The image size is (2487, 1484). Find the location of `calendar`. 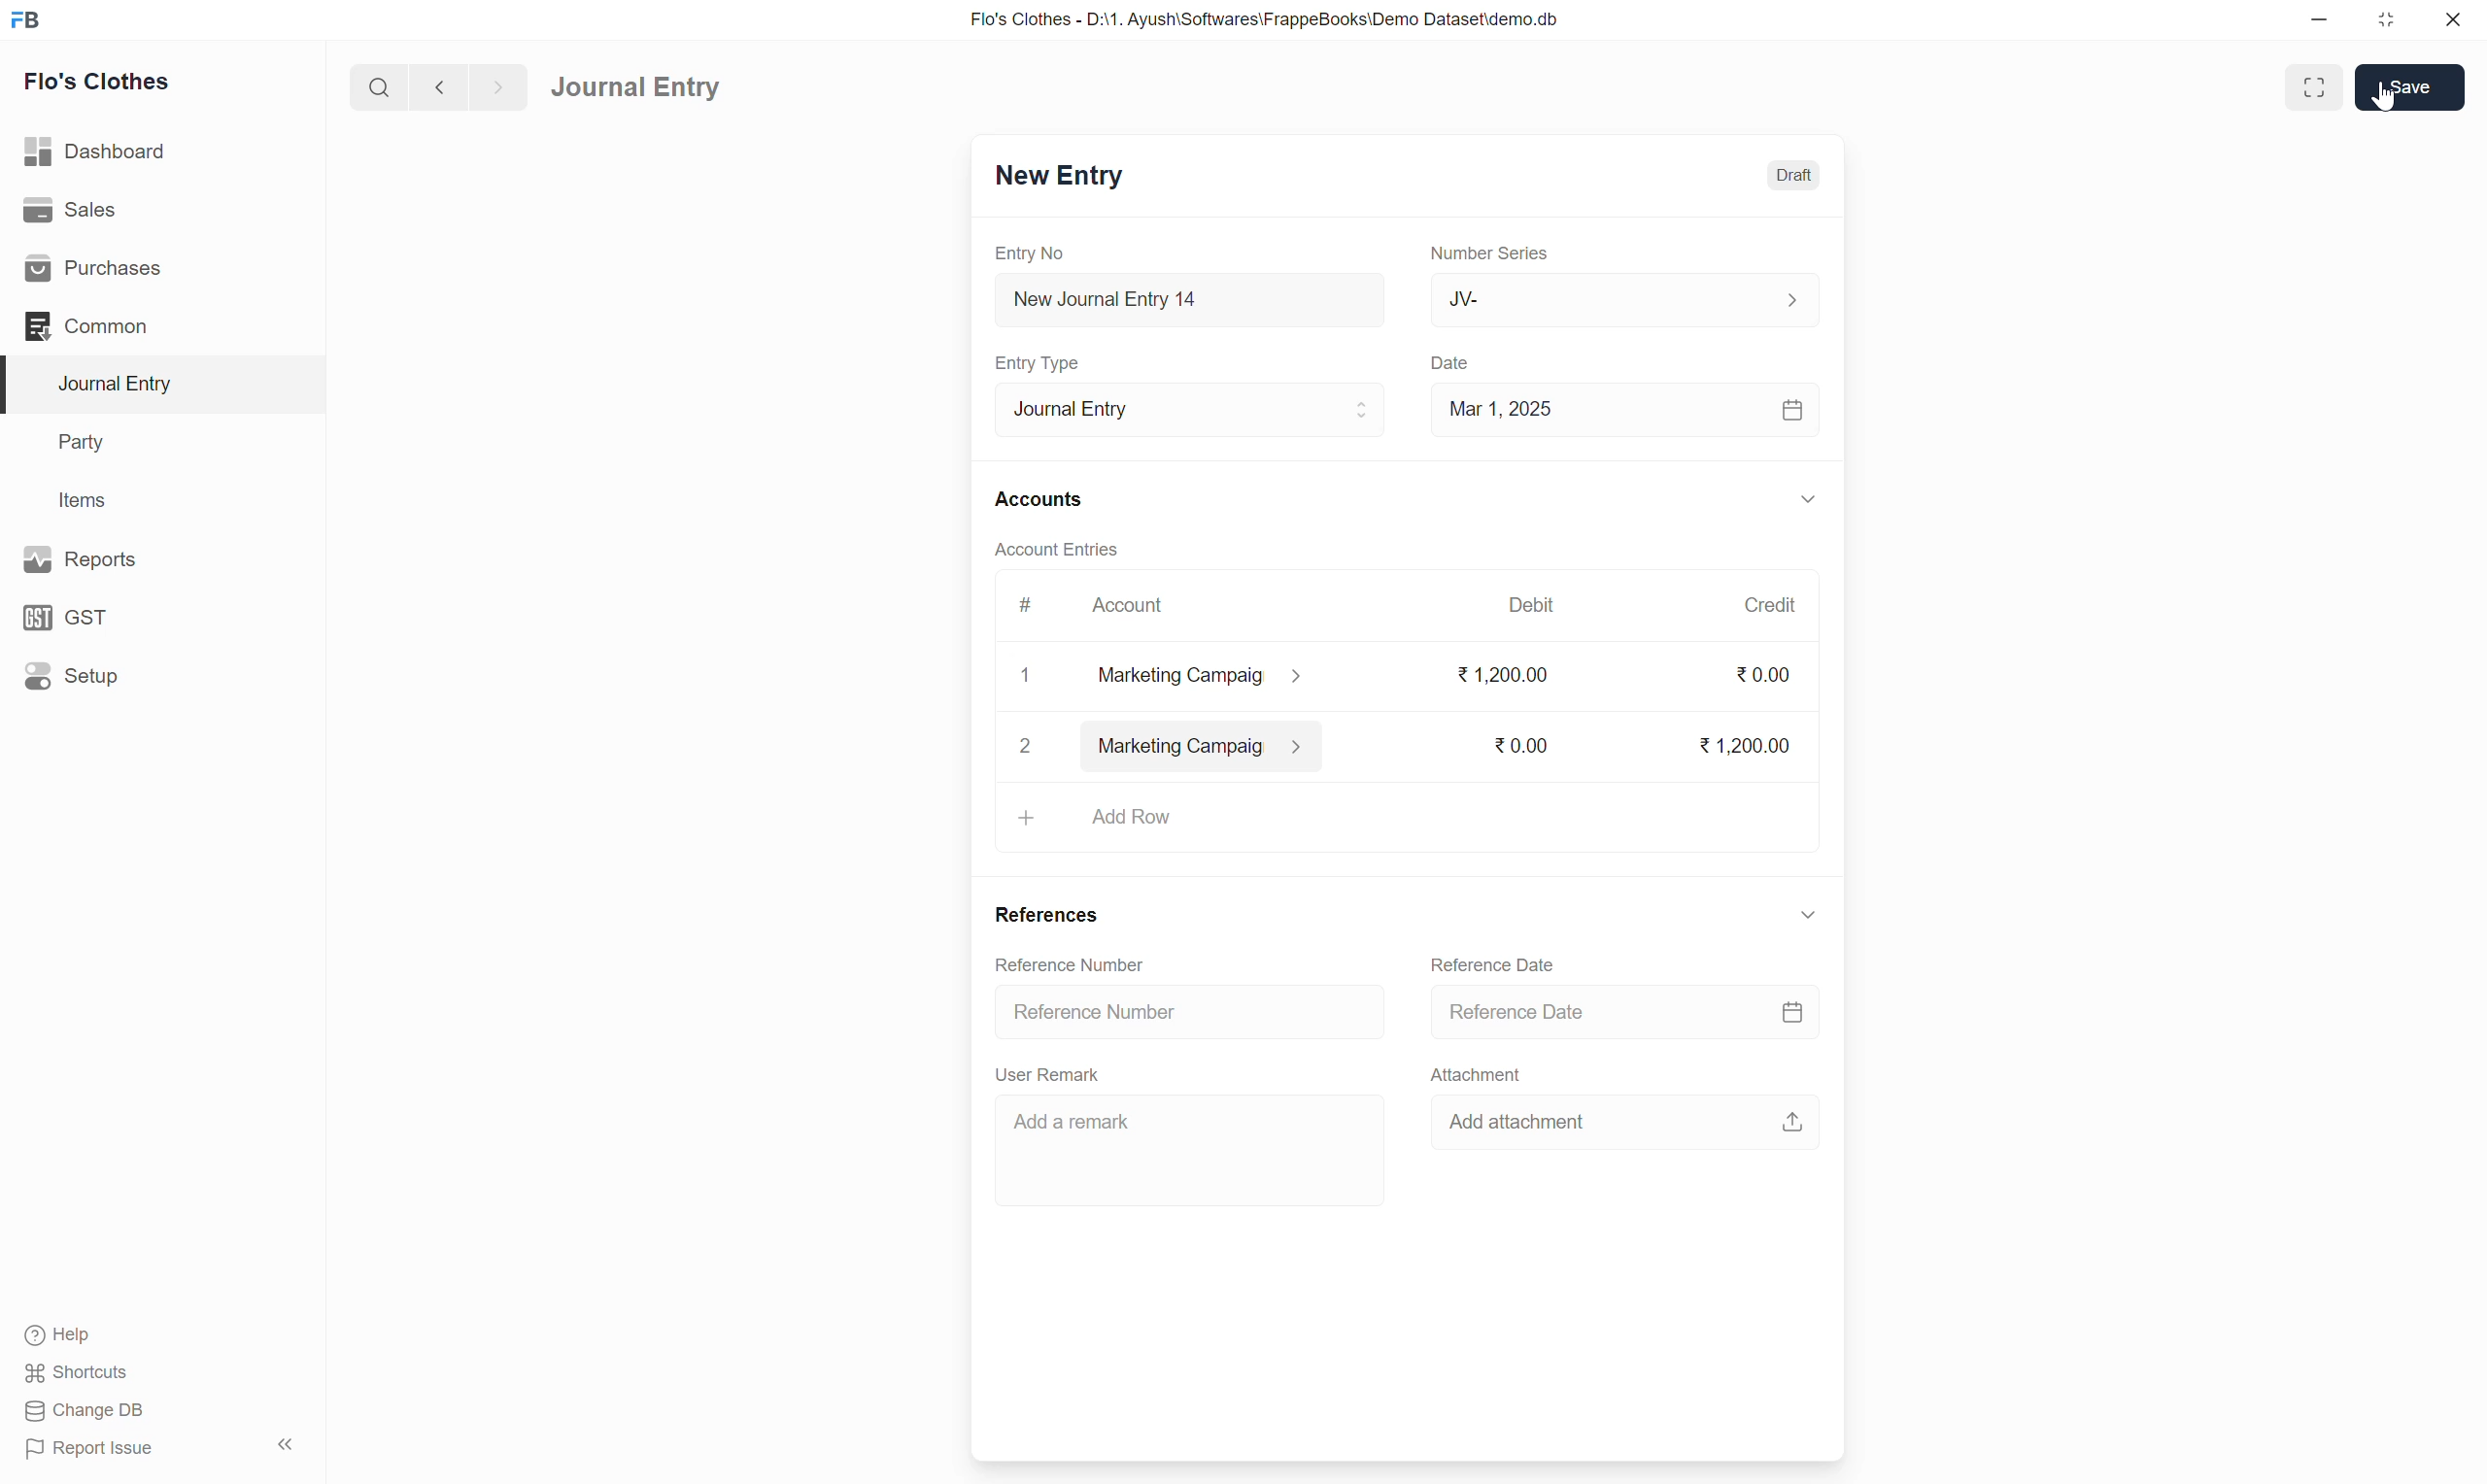

calendar is located at coordinates (1794, 412).